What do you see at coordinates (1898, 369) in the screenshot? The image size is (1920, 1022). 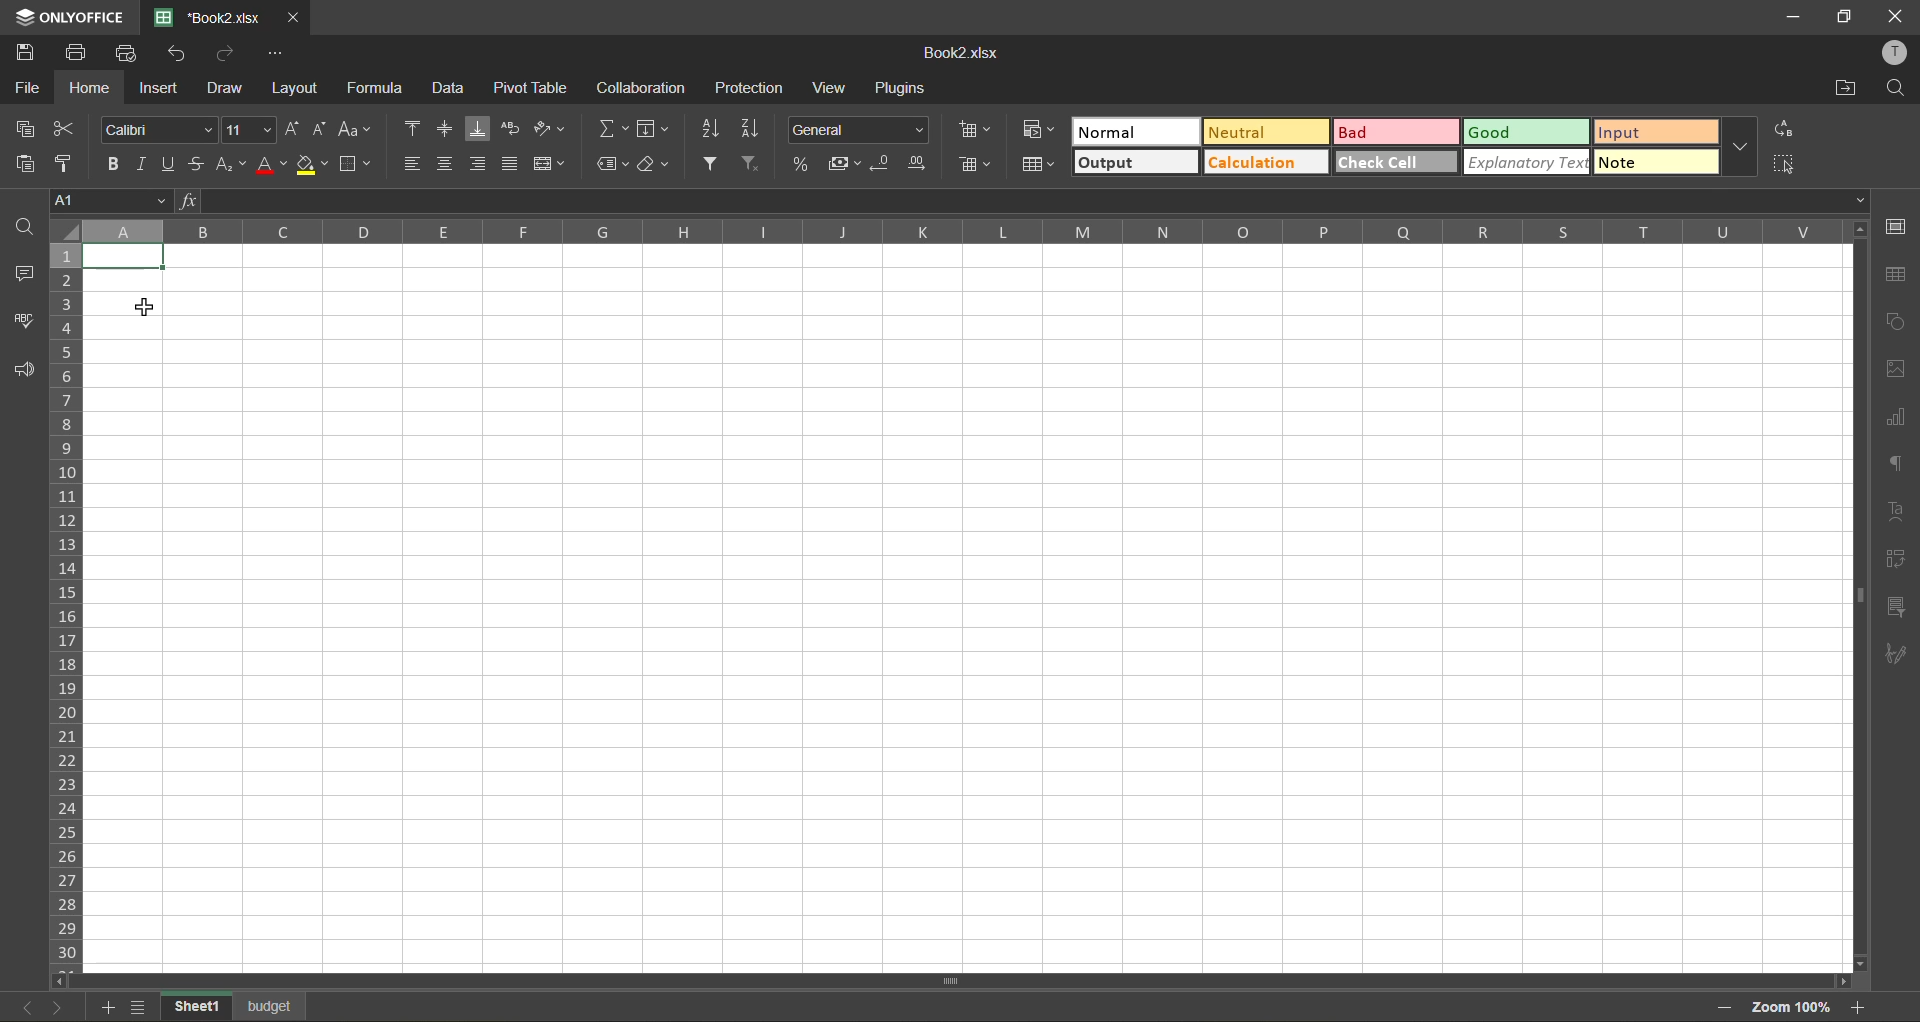 I see `images` at bounding box center [1898, 369].